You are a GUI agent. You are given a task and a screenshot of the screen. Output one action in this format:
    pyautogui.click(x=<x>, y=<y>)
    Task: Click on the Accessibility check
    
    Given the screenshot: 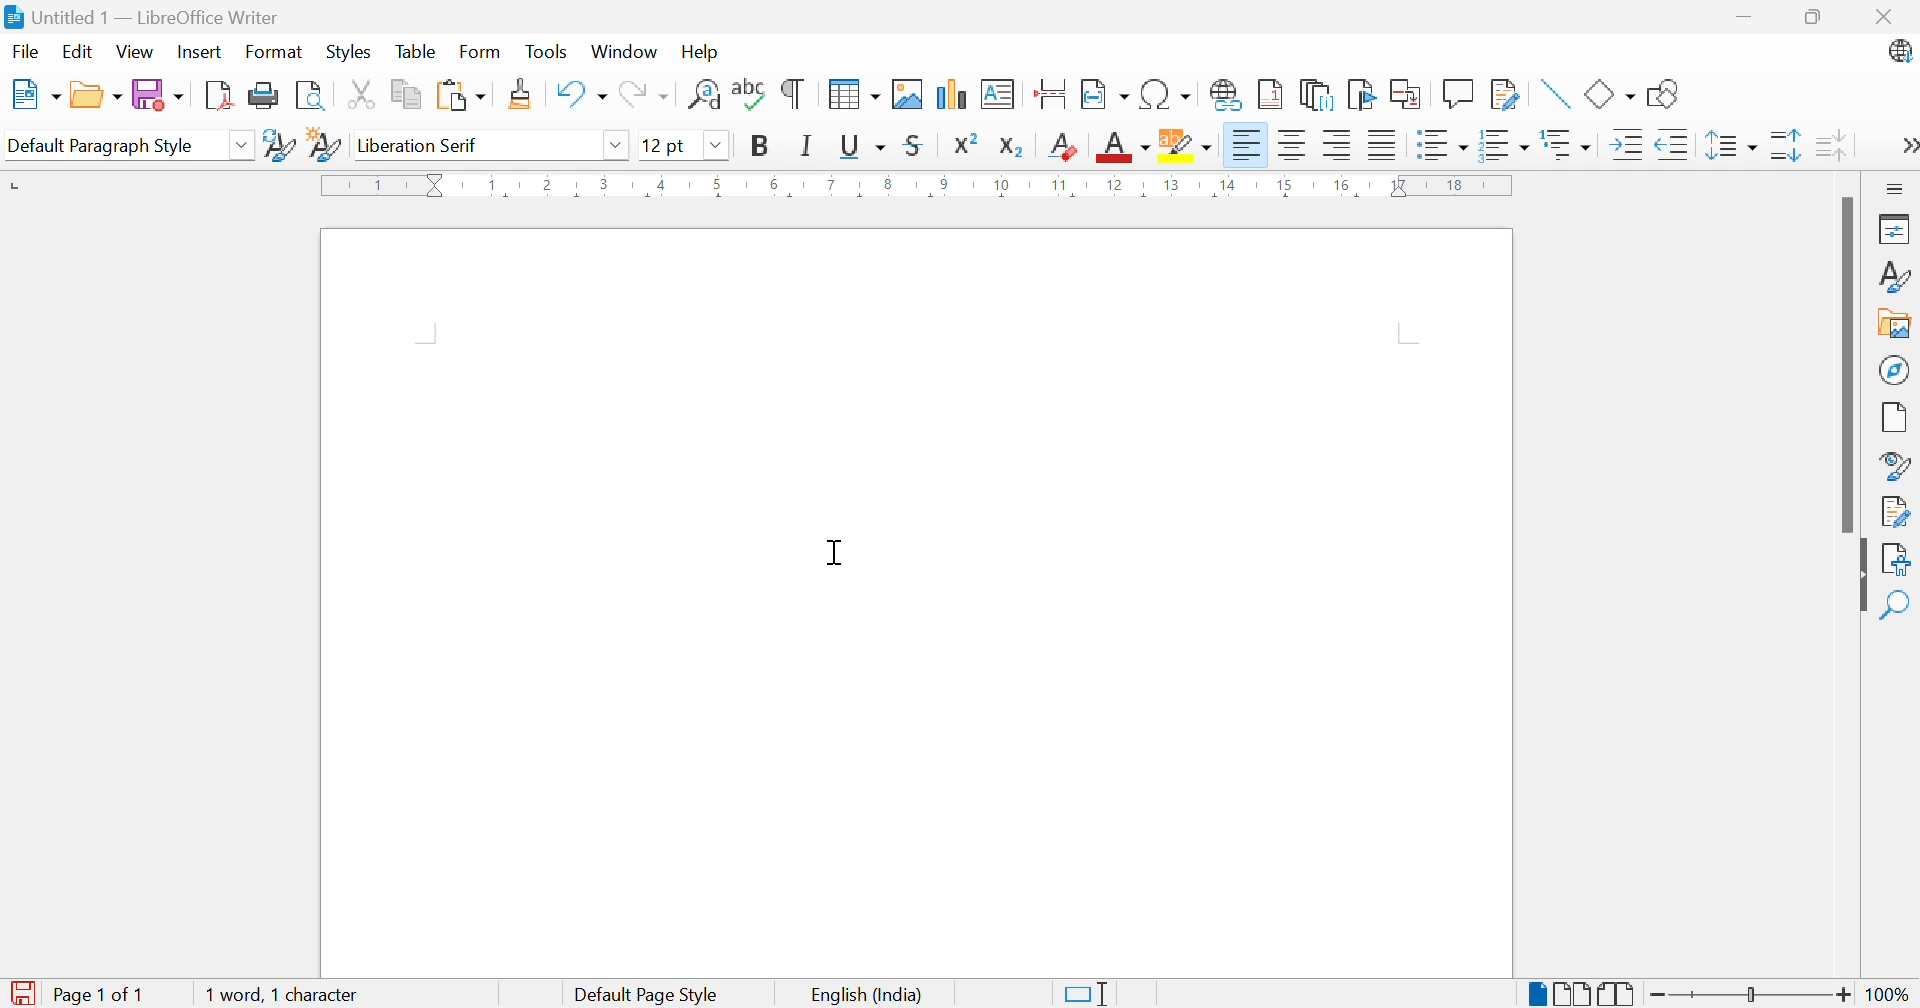 What is the action you would take?
    pyautogui.click(x=1900, y=561)
    